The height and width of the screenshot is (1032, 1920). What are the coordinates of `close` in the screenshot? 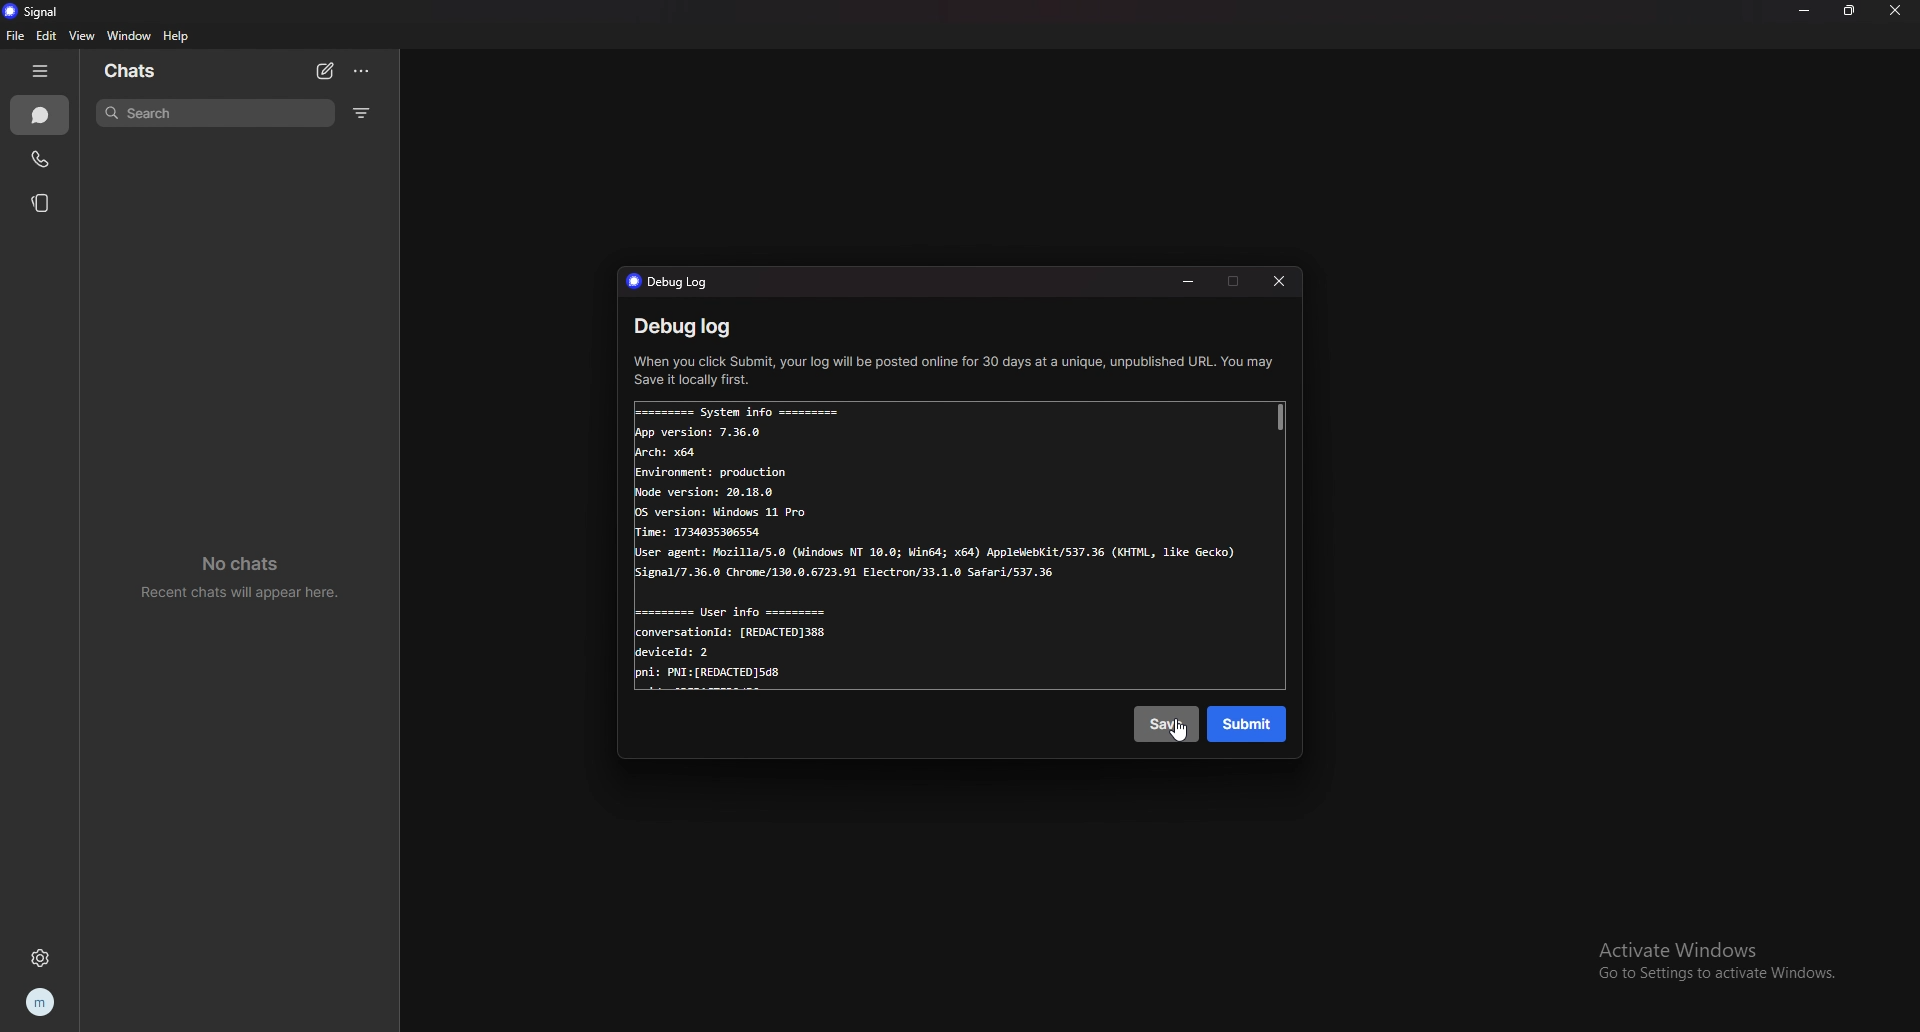 It's located at (1281, 284).